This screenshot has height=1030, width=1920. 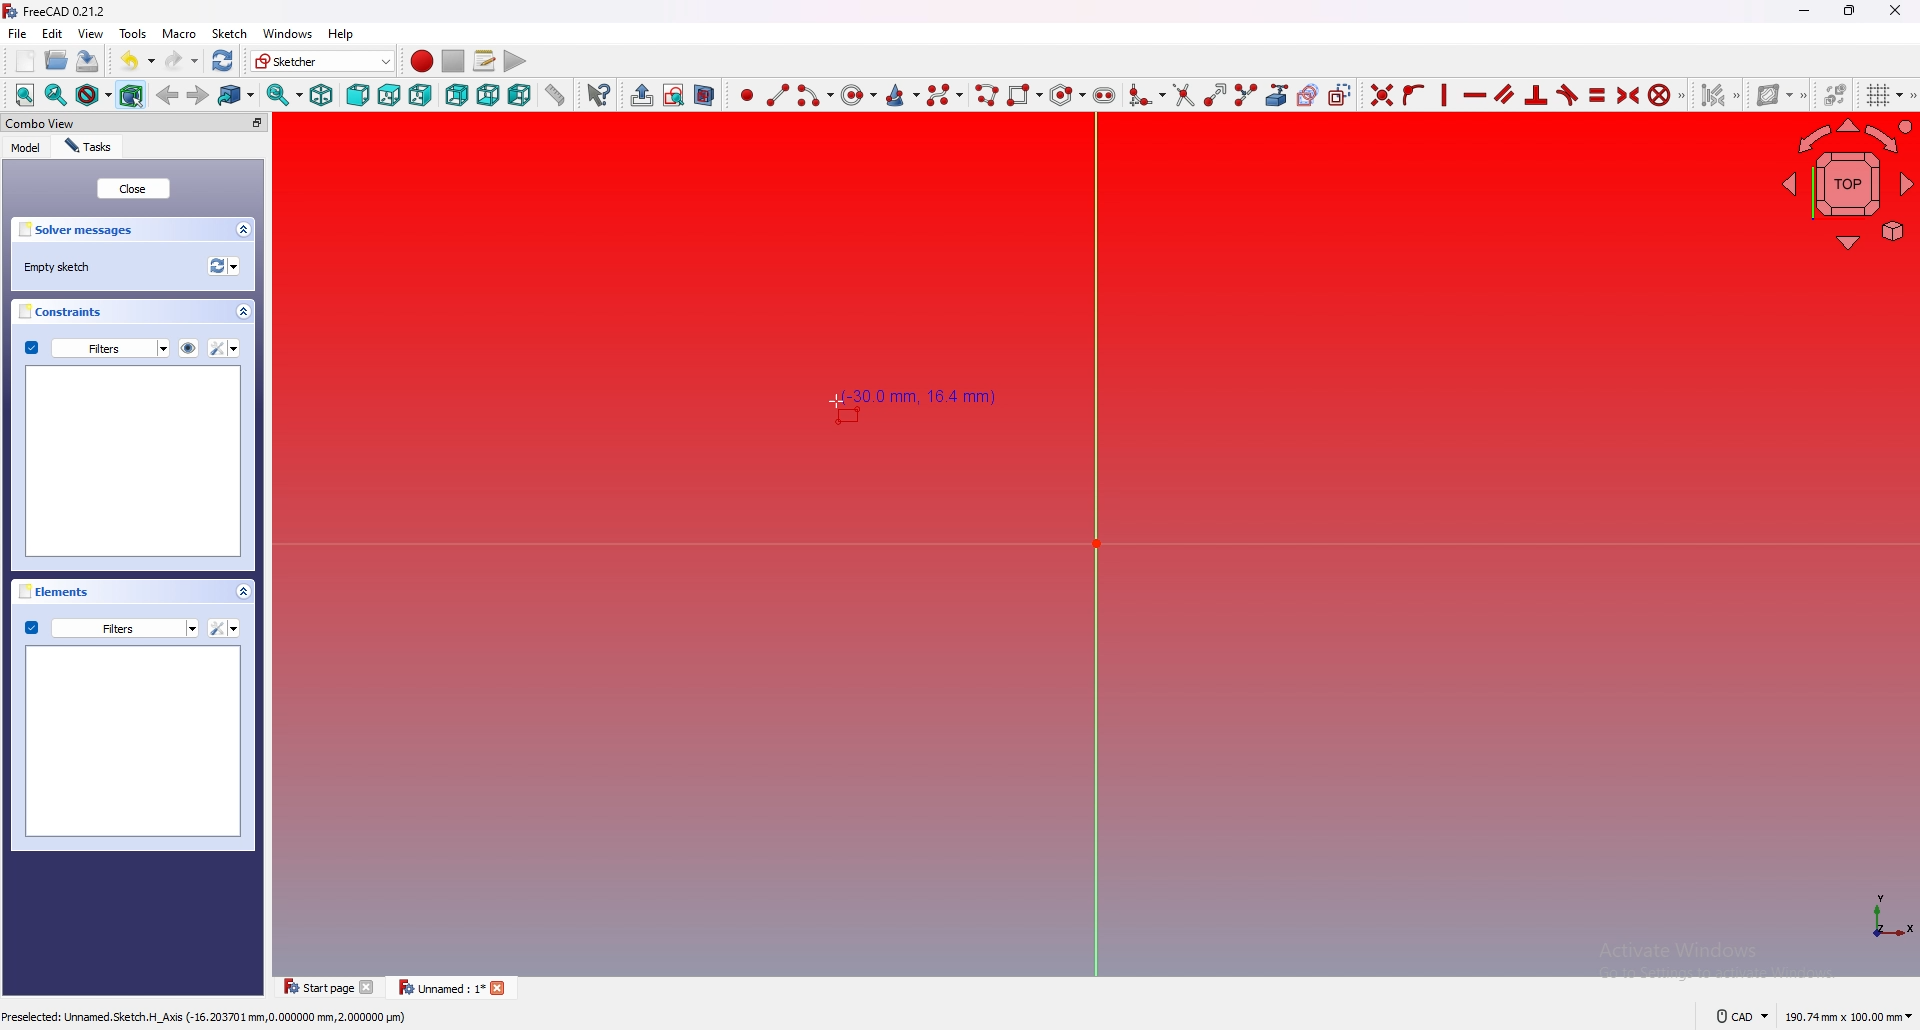 What do you see at coordinates (705, 96) in the screenshot?
I see `view section` at bounding box center [705, 96].